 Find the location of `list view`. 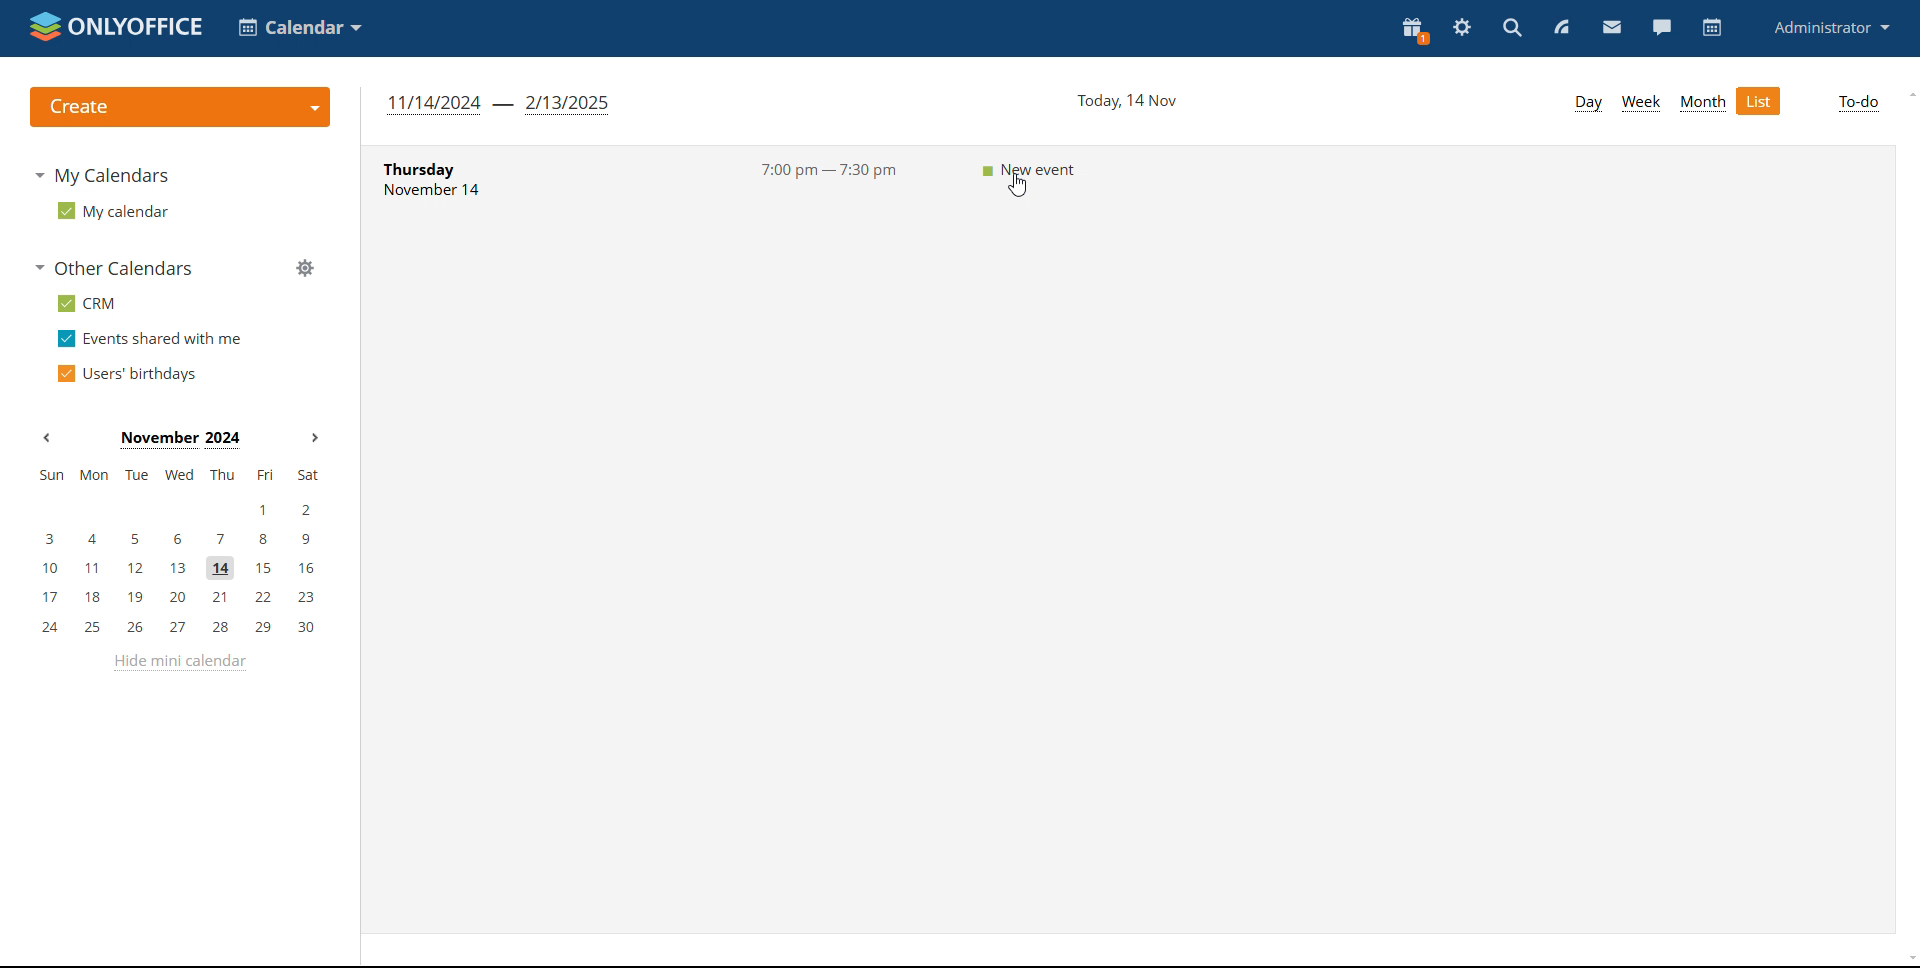

list view is located at coordinates (1760, 101).